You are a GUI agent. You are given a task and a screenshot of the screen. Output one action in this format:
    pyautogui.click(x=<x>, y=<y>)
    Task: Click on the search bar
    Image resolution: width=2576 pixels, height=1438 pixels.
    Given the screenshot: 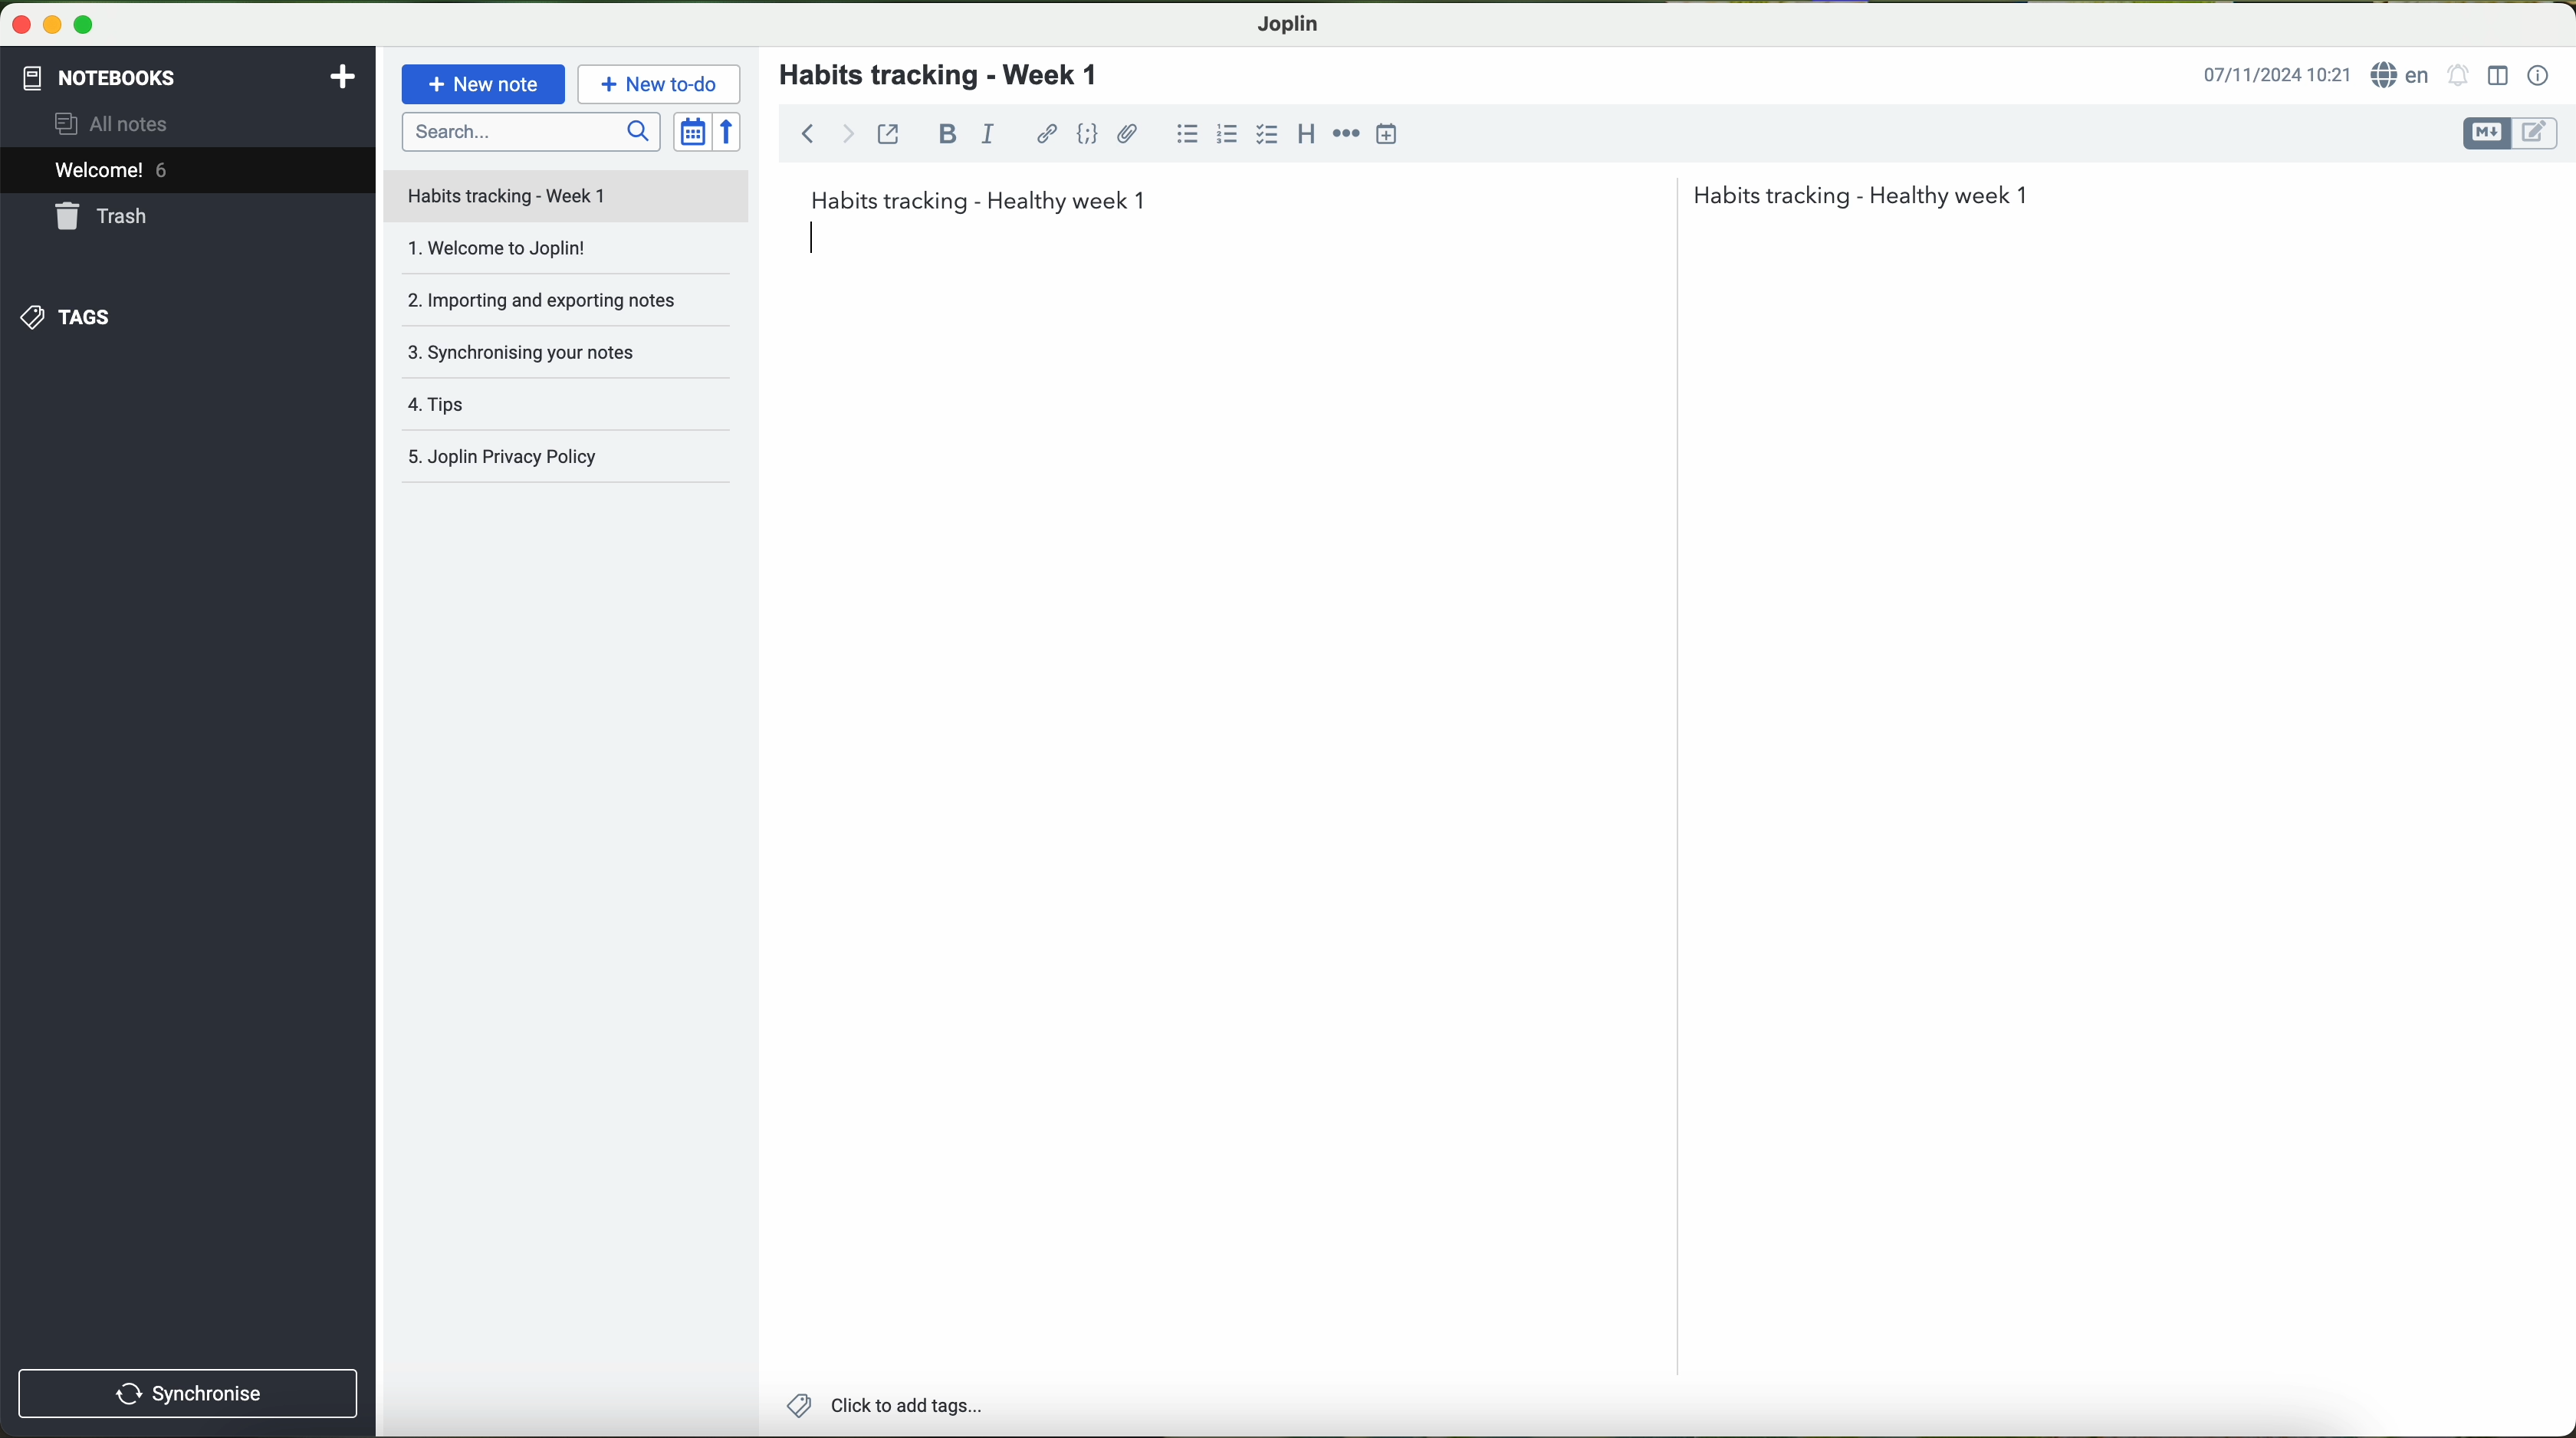 What is the action you would take?
    pyautogui.click(x=529, y=131)
    